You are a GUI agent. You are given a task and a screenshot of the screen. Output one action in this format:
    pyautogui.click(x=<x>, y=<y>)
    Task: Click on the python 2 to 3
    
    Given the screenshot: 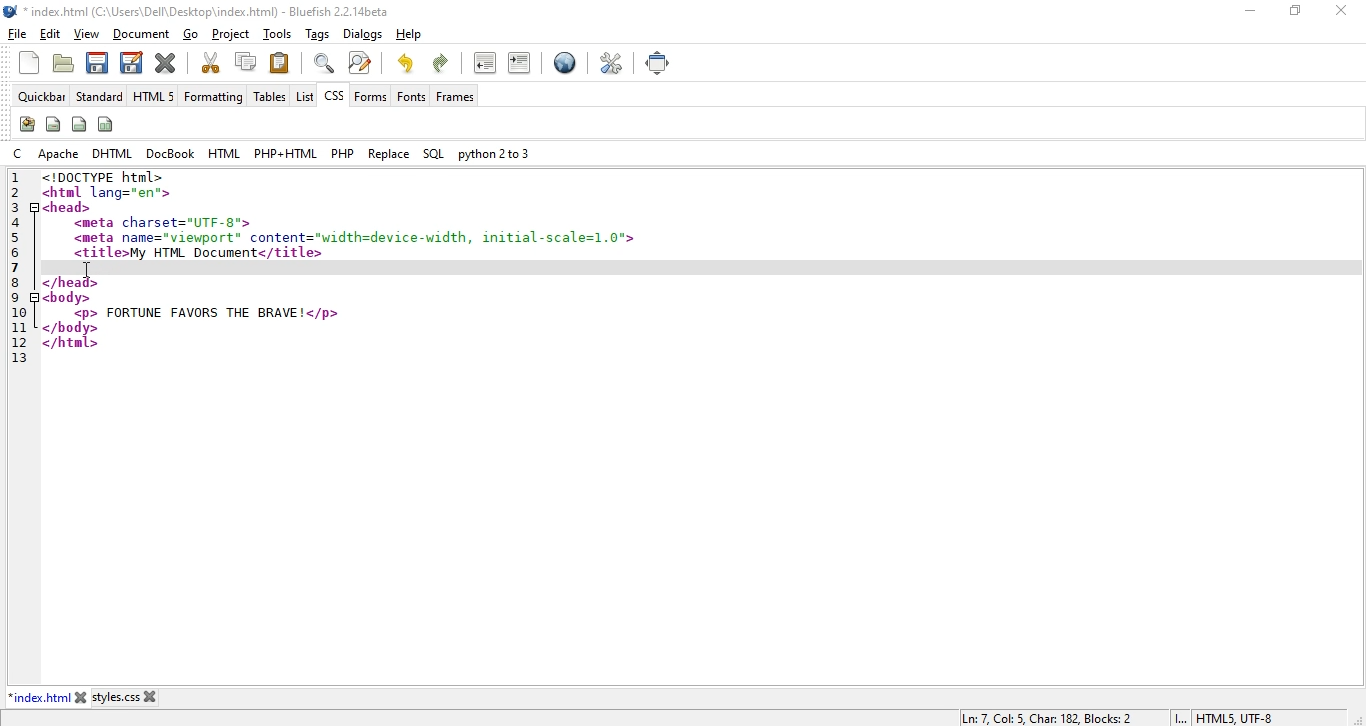 What is the action you would take?
    pyautogui.click(x=492, y=153)
    